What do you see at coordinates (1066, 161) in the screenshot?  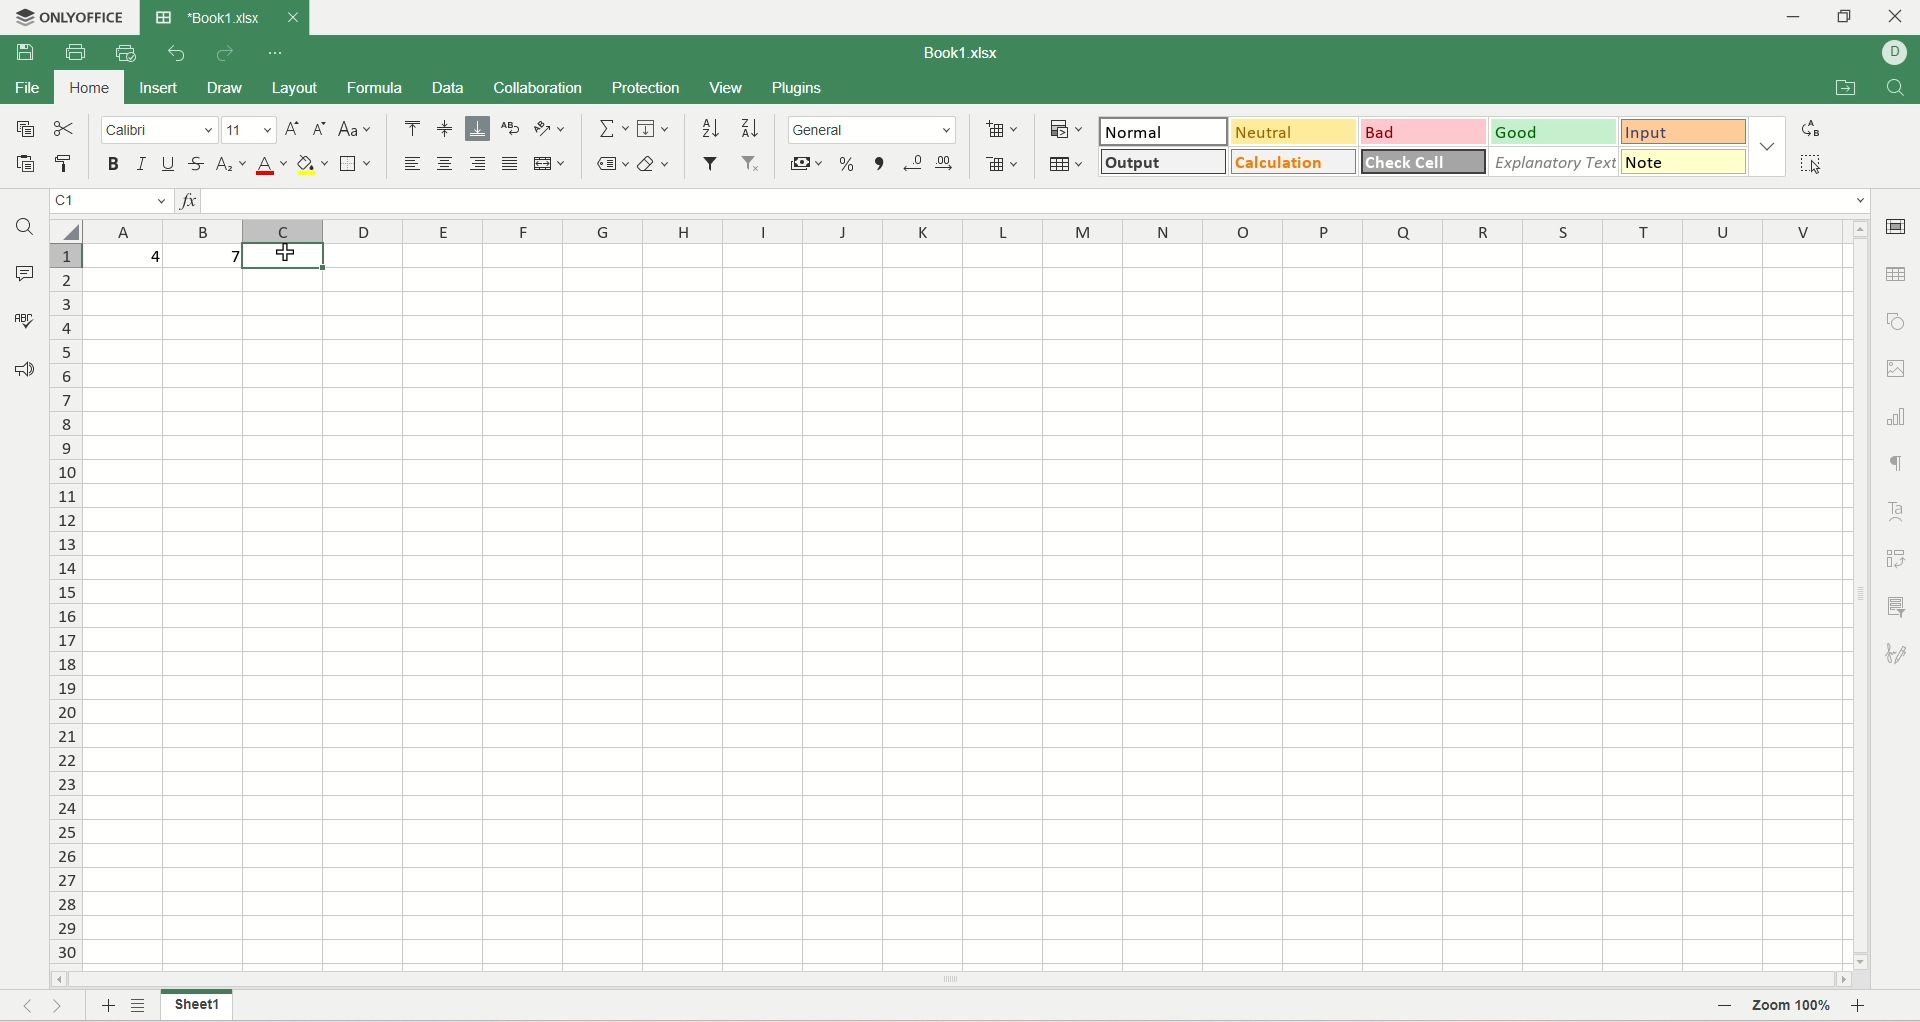 I see `insert table` at bounding box center [1066, 161].